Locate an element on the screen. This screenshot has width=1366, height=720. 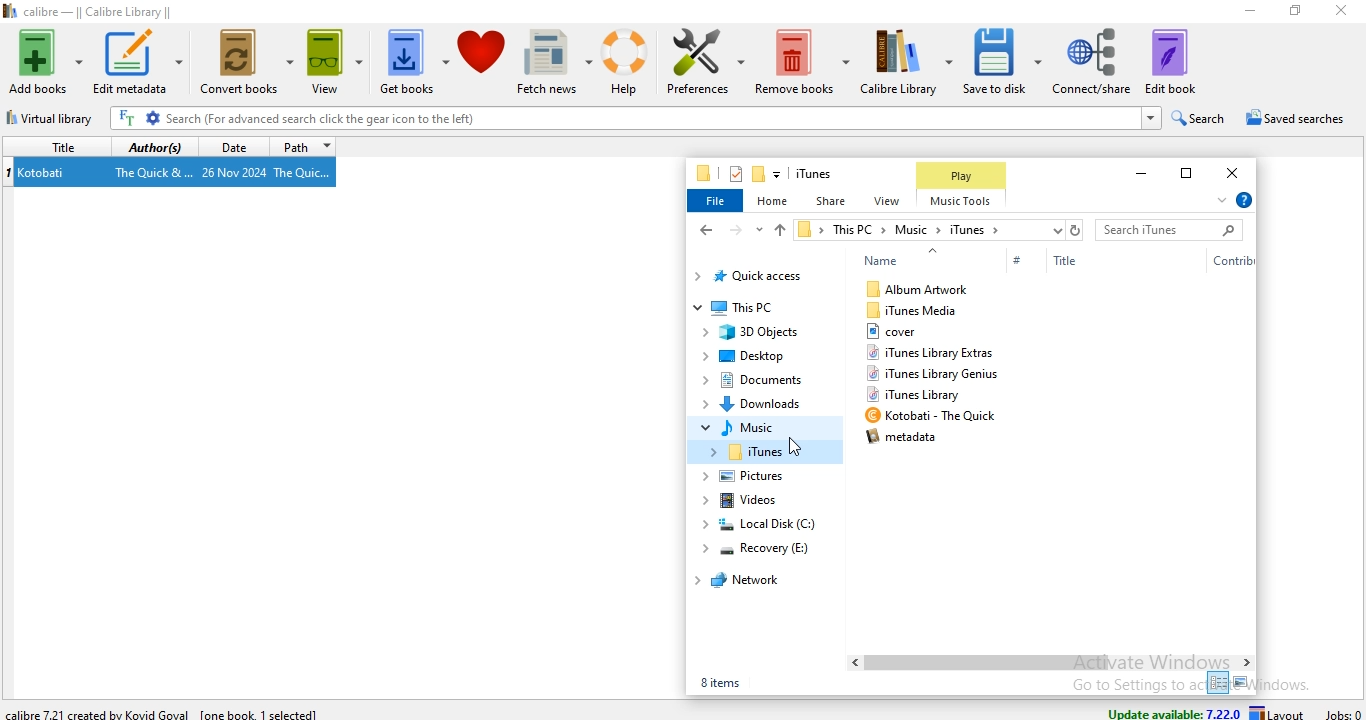
new folder is located at coordinates (759, 175).